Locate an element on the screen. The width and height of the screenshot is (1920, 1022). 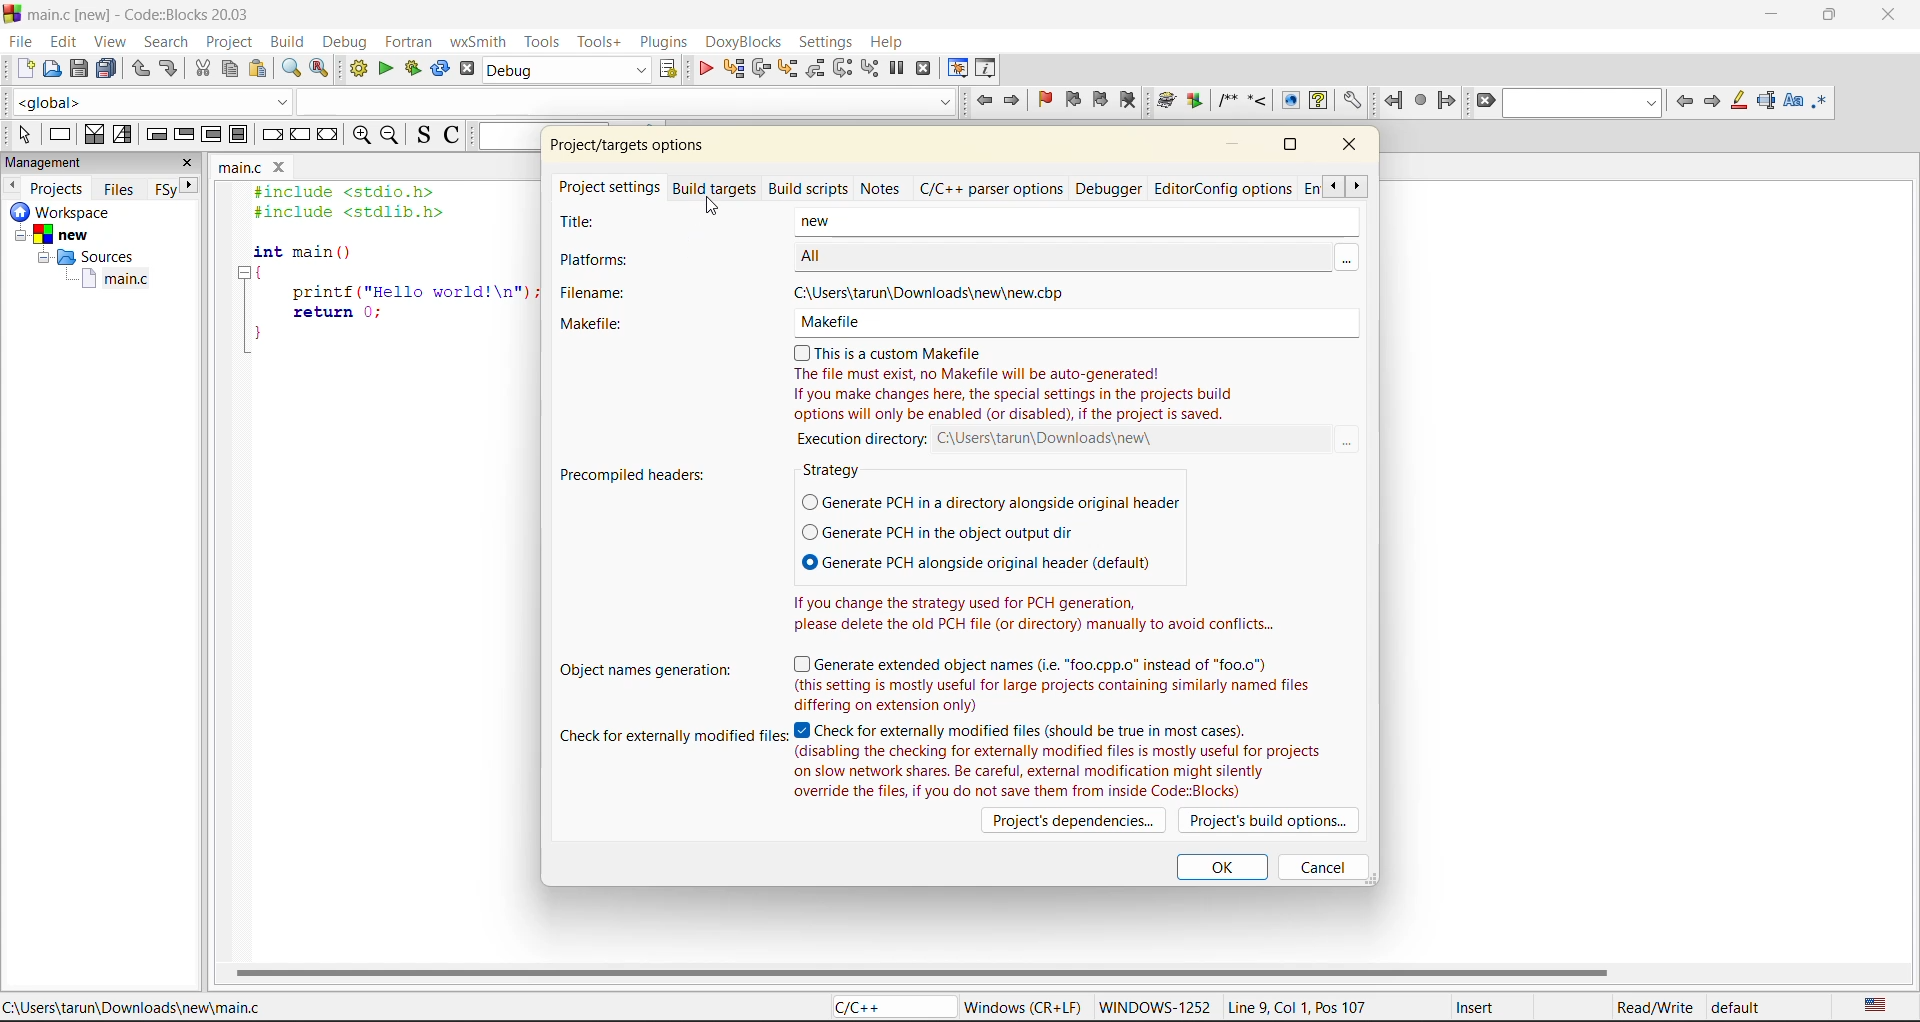
block instruction is located at coordinates (241, 133).